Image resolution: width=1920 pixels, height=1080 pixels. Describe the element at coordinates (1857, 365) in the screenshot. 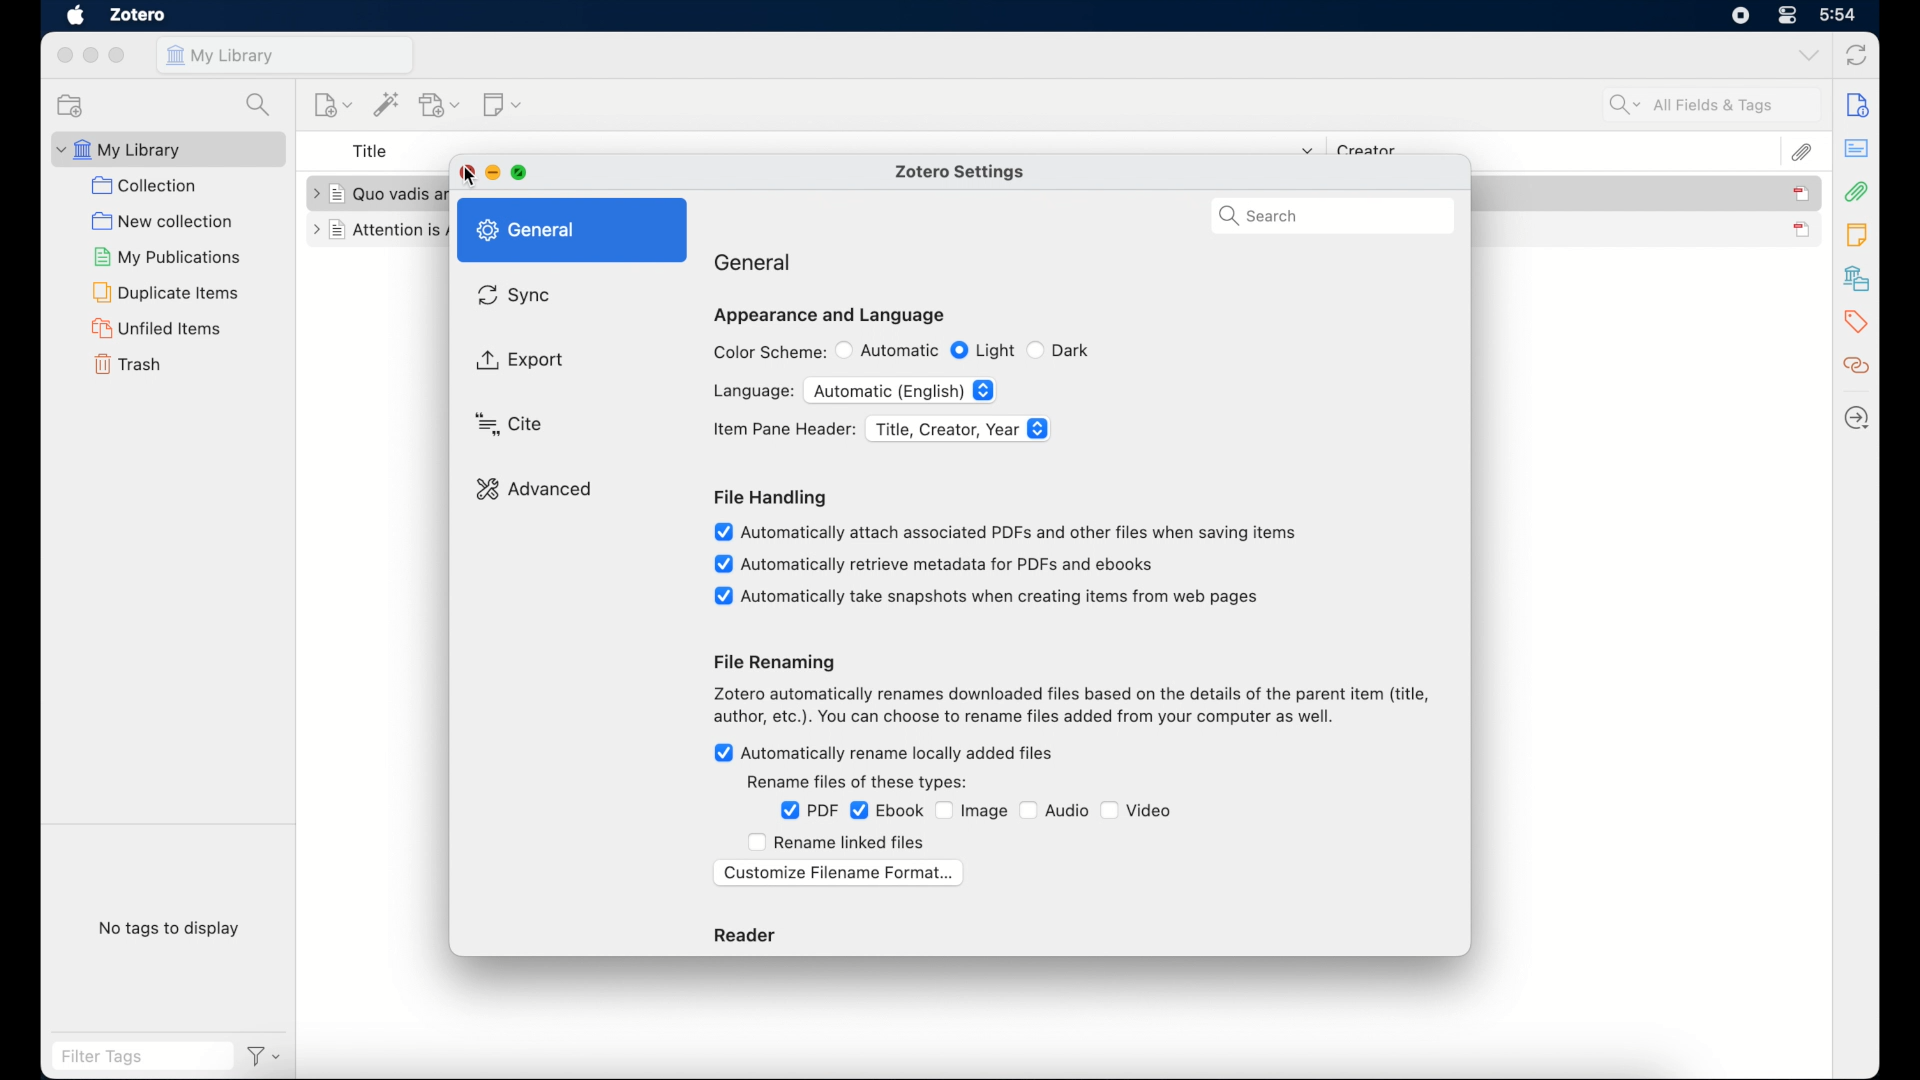

I see `related` at that location.